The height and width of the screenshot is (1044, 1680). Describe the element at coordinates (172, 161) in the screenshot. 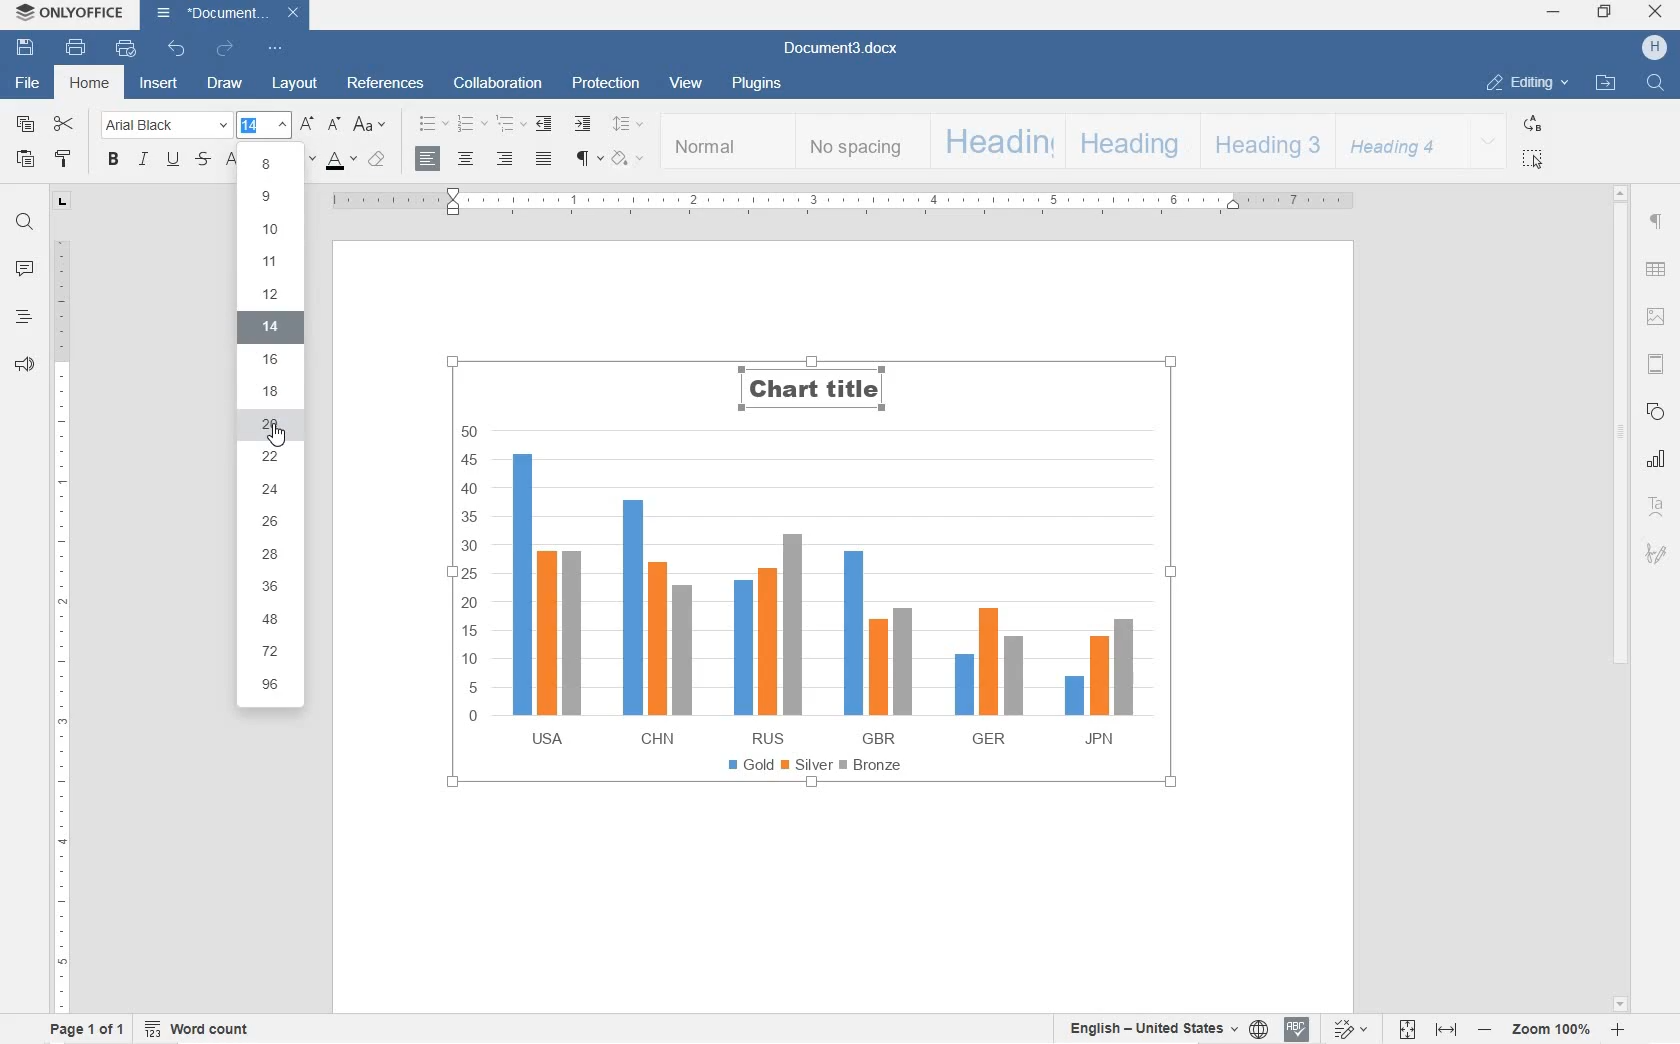

I see `UNDERLINE` at that location.